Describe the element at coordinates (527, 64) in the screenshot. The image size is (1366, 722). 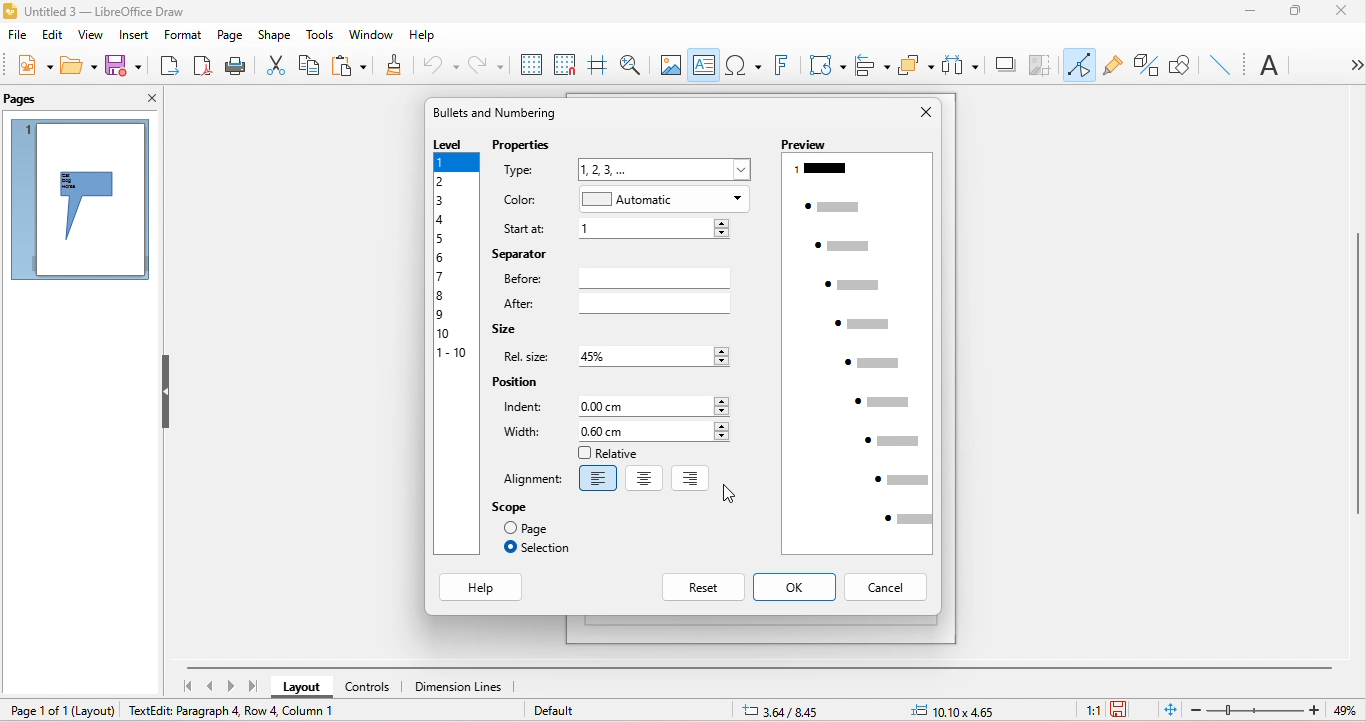
I see `display to grids` at that location.